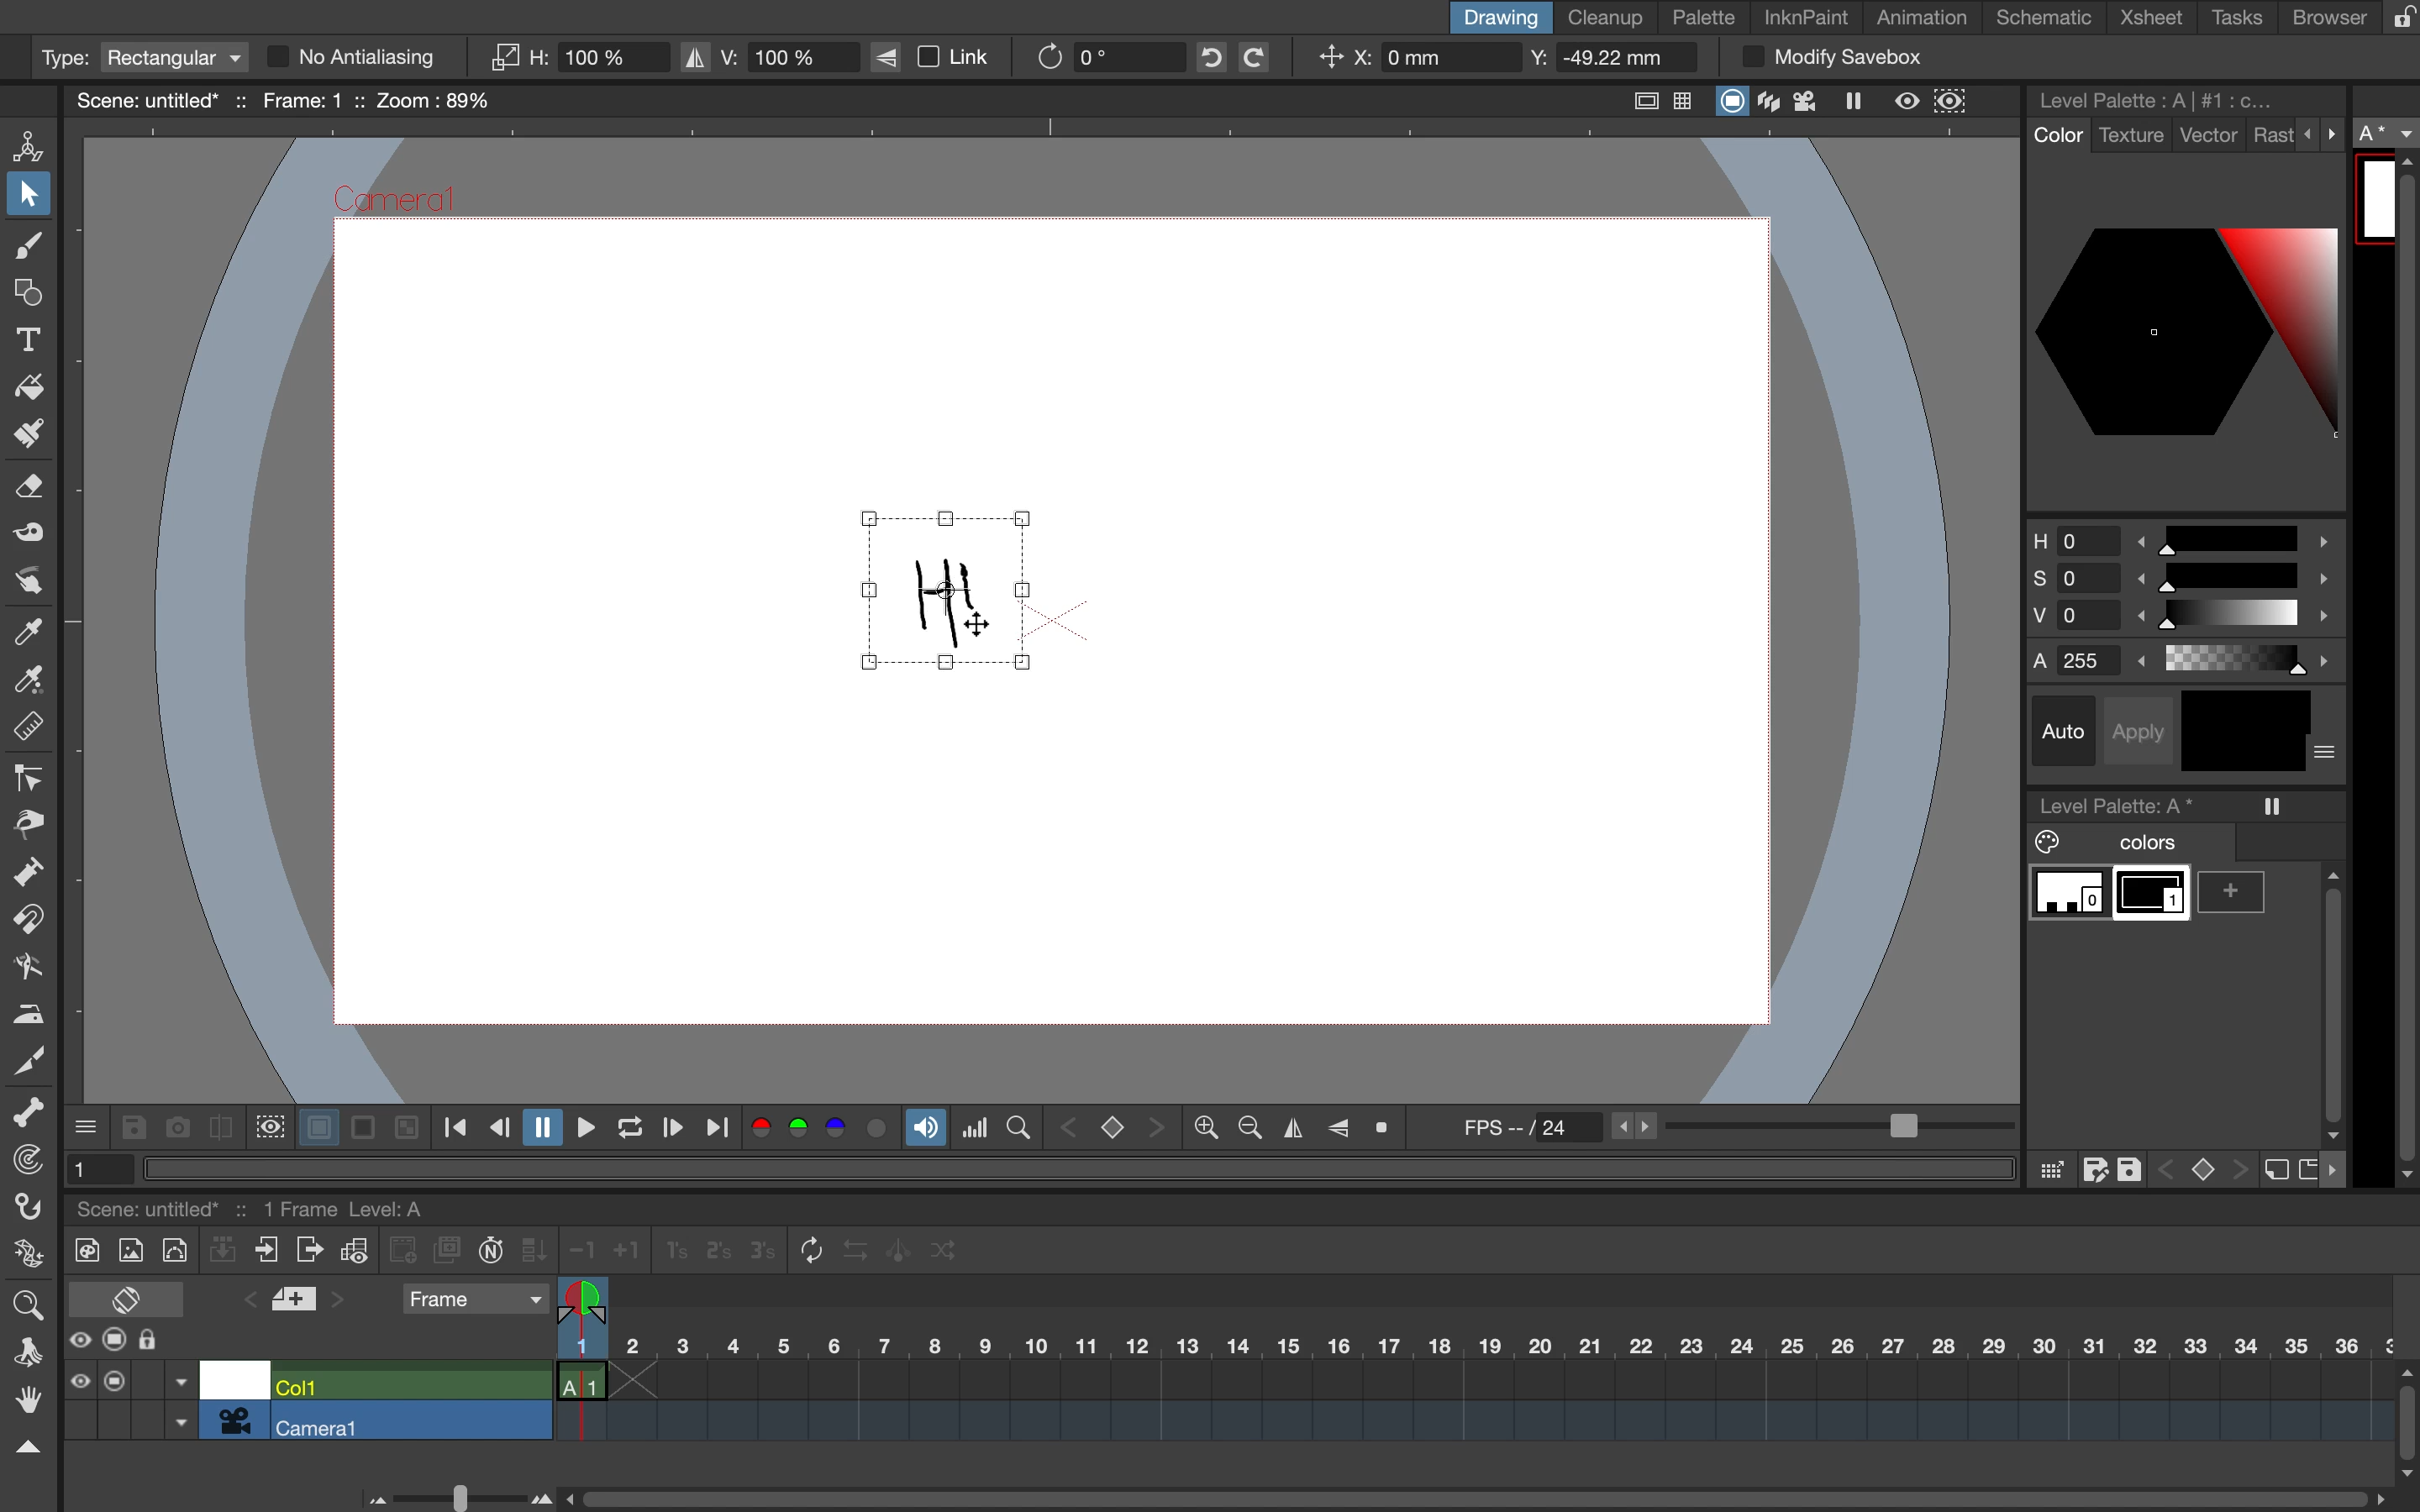 The width and height of the screenshot is (2420, 1512). I want to click on sidebar vertical scroll bar, so click(2403, 670).